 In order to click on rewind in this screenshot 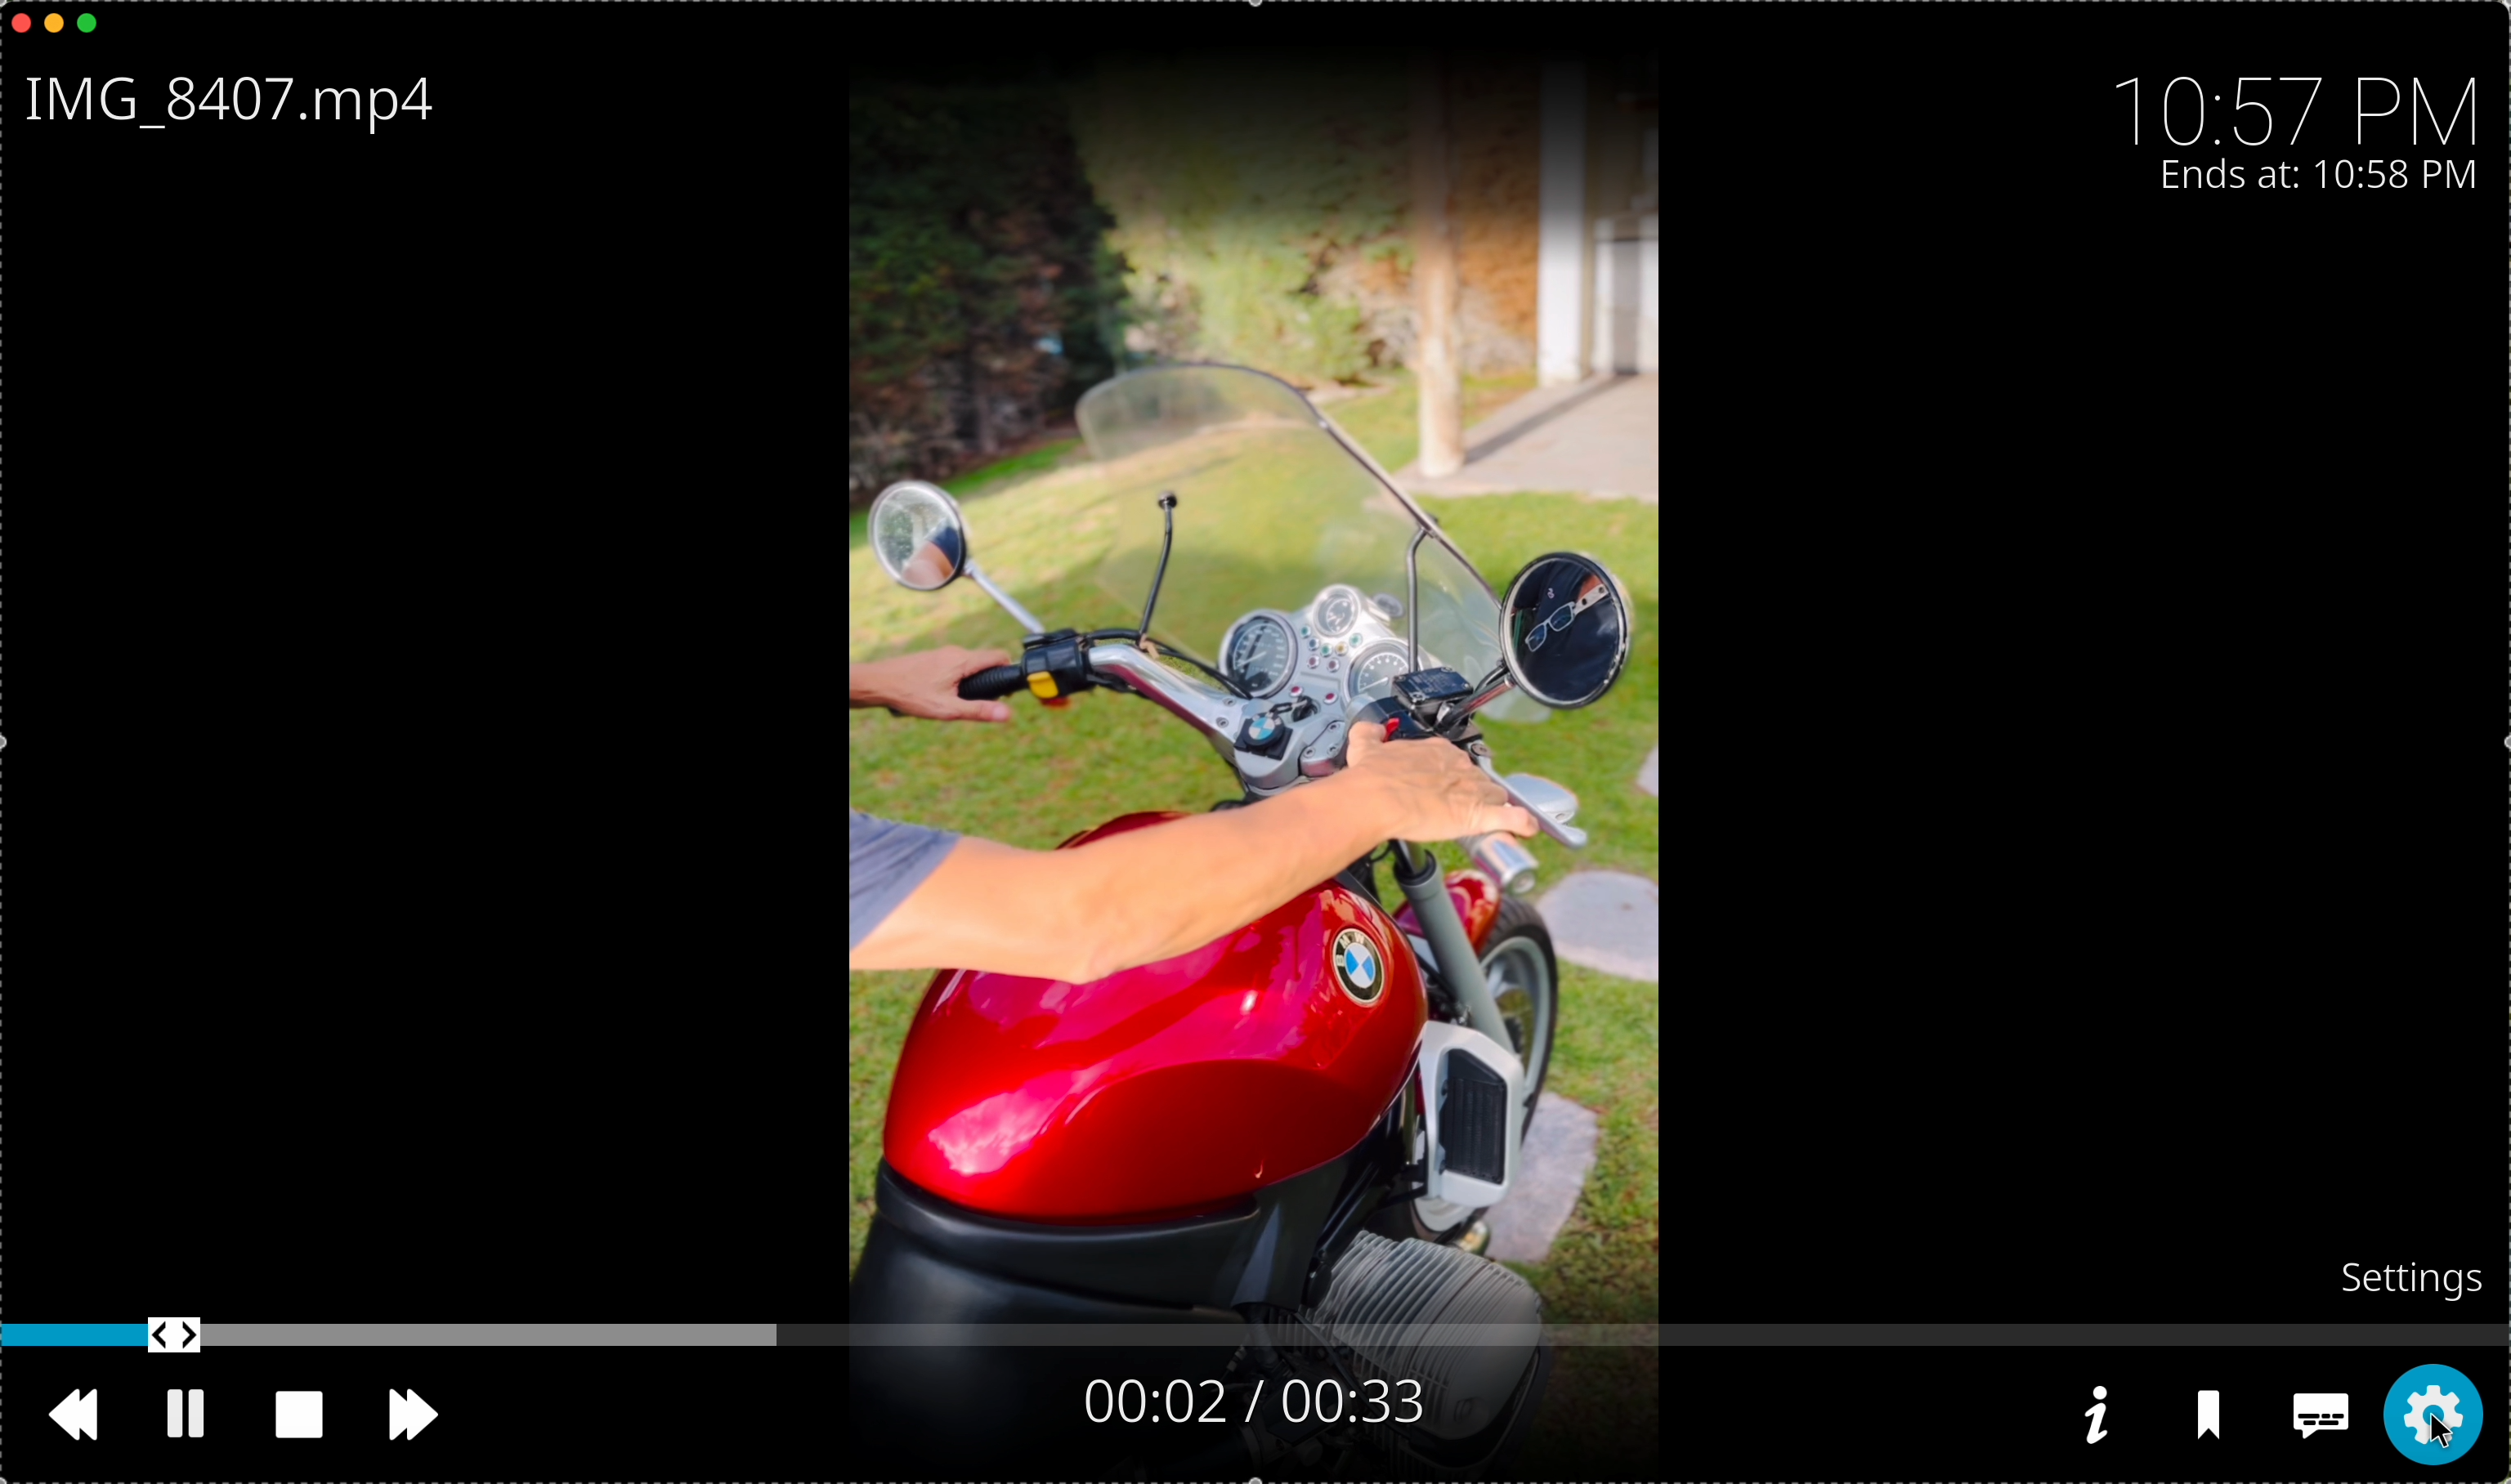, I will do `click(81, 1424)`.